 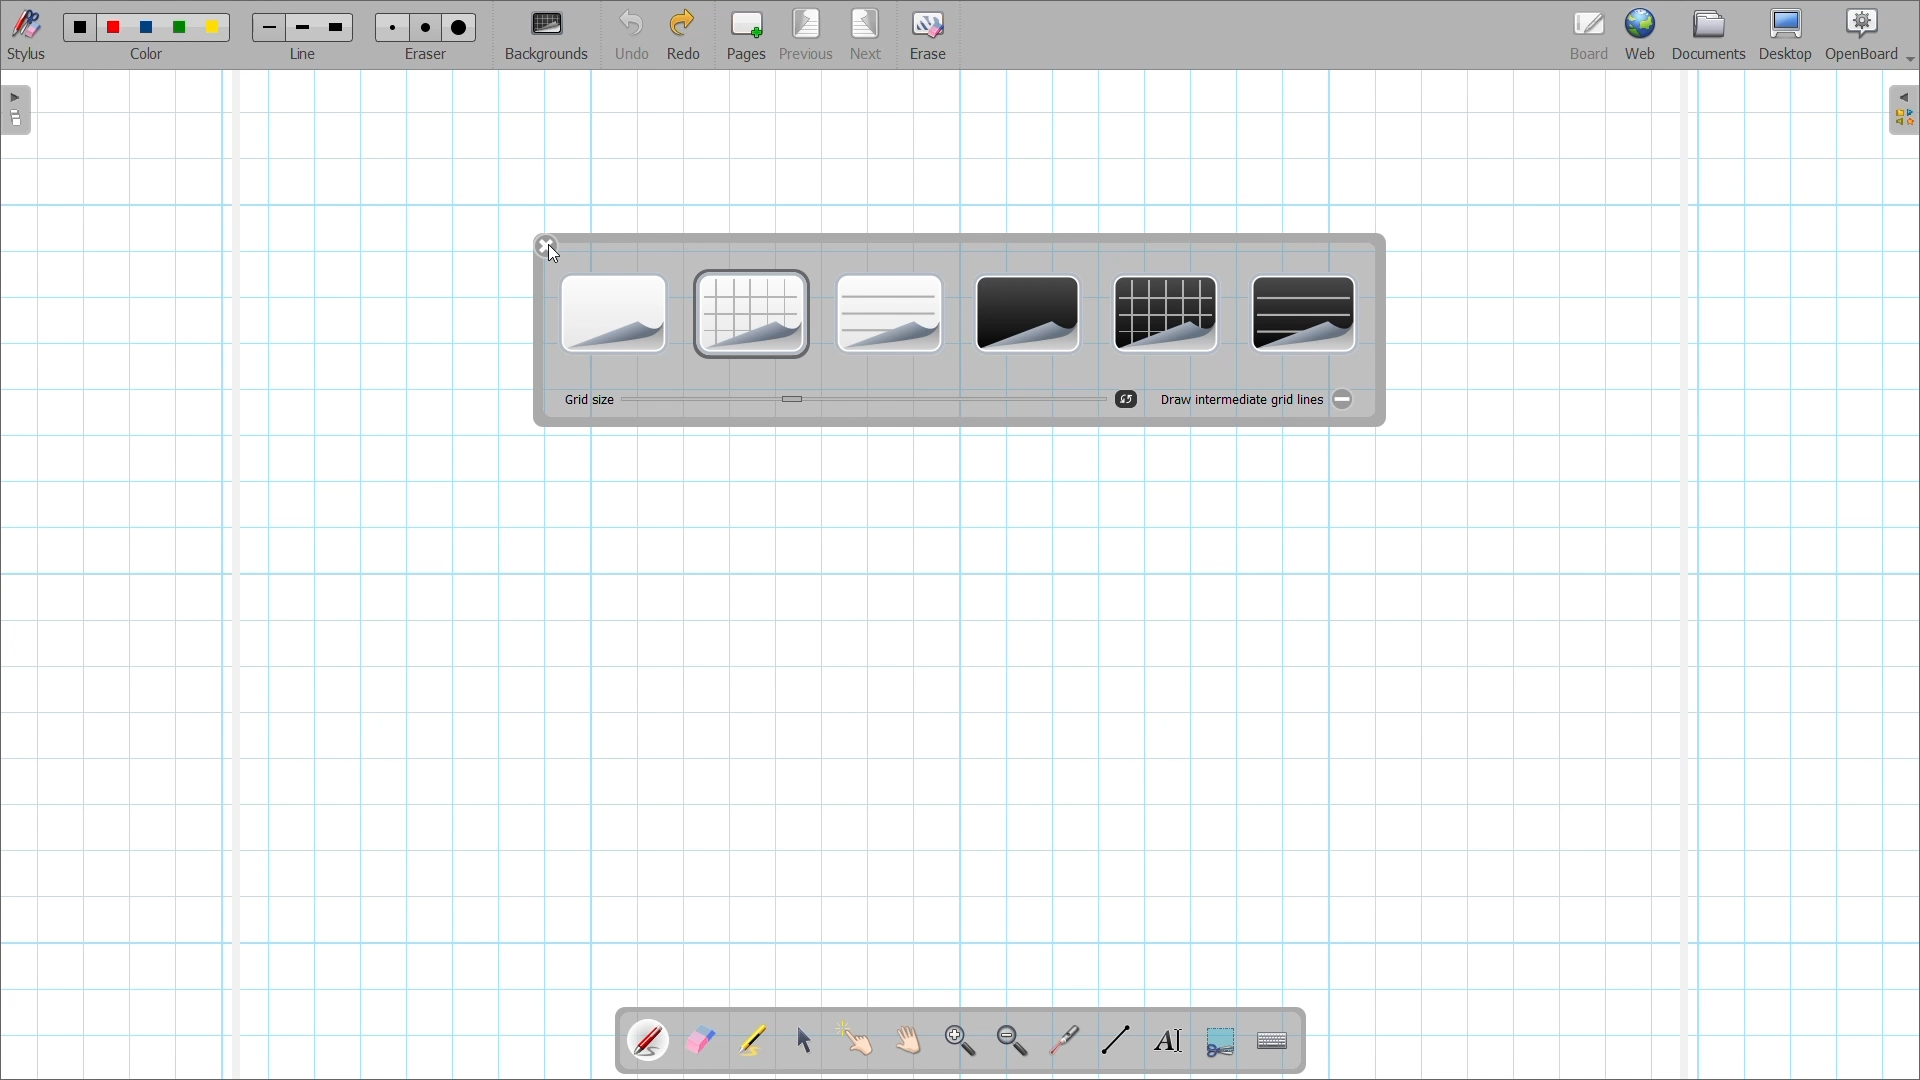 I want to click on Current selection/Board, so click(x=1590, y=34).